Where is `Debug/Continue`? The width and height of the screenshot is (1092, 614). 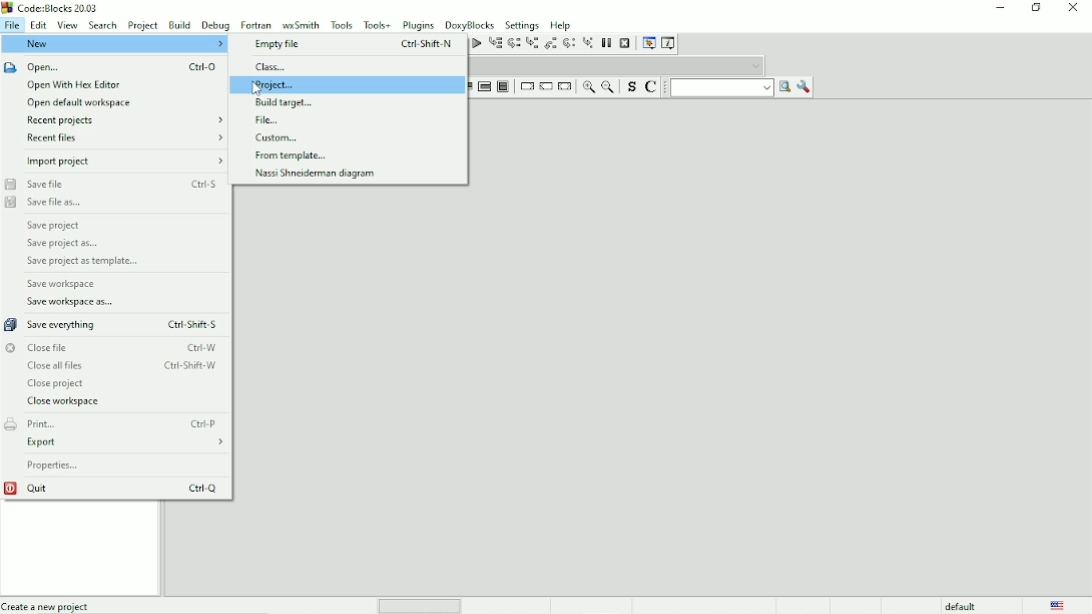
Debug/Continue is located at coordinates (475, 43).